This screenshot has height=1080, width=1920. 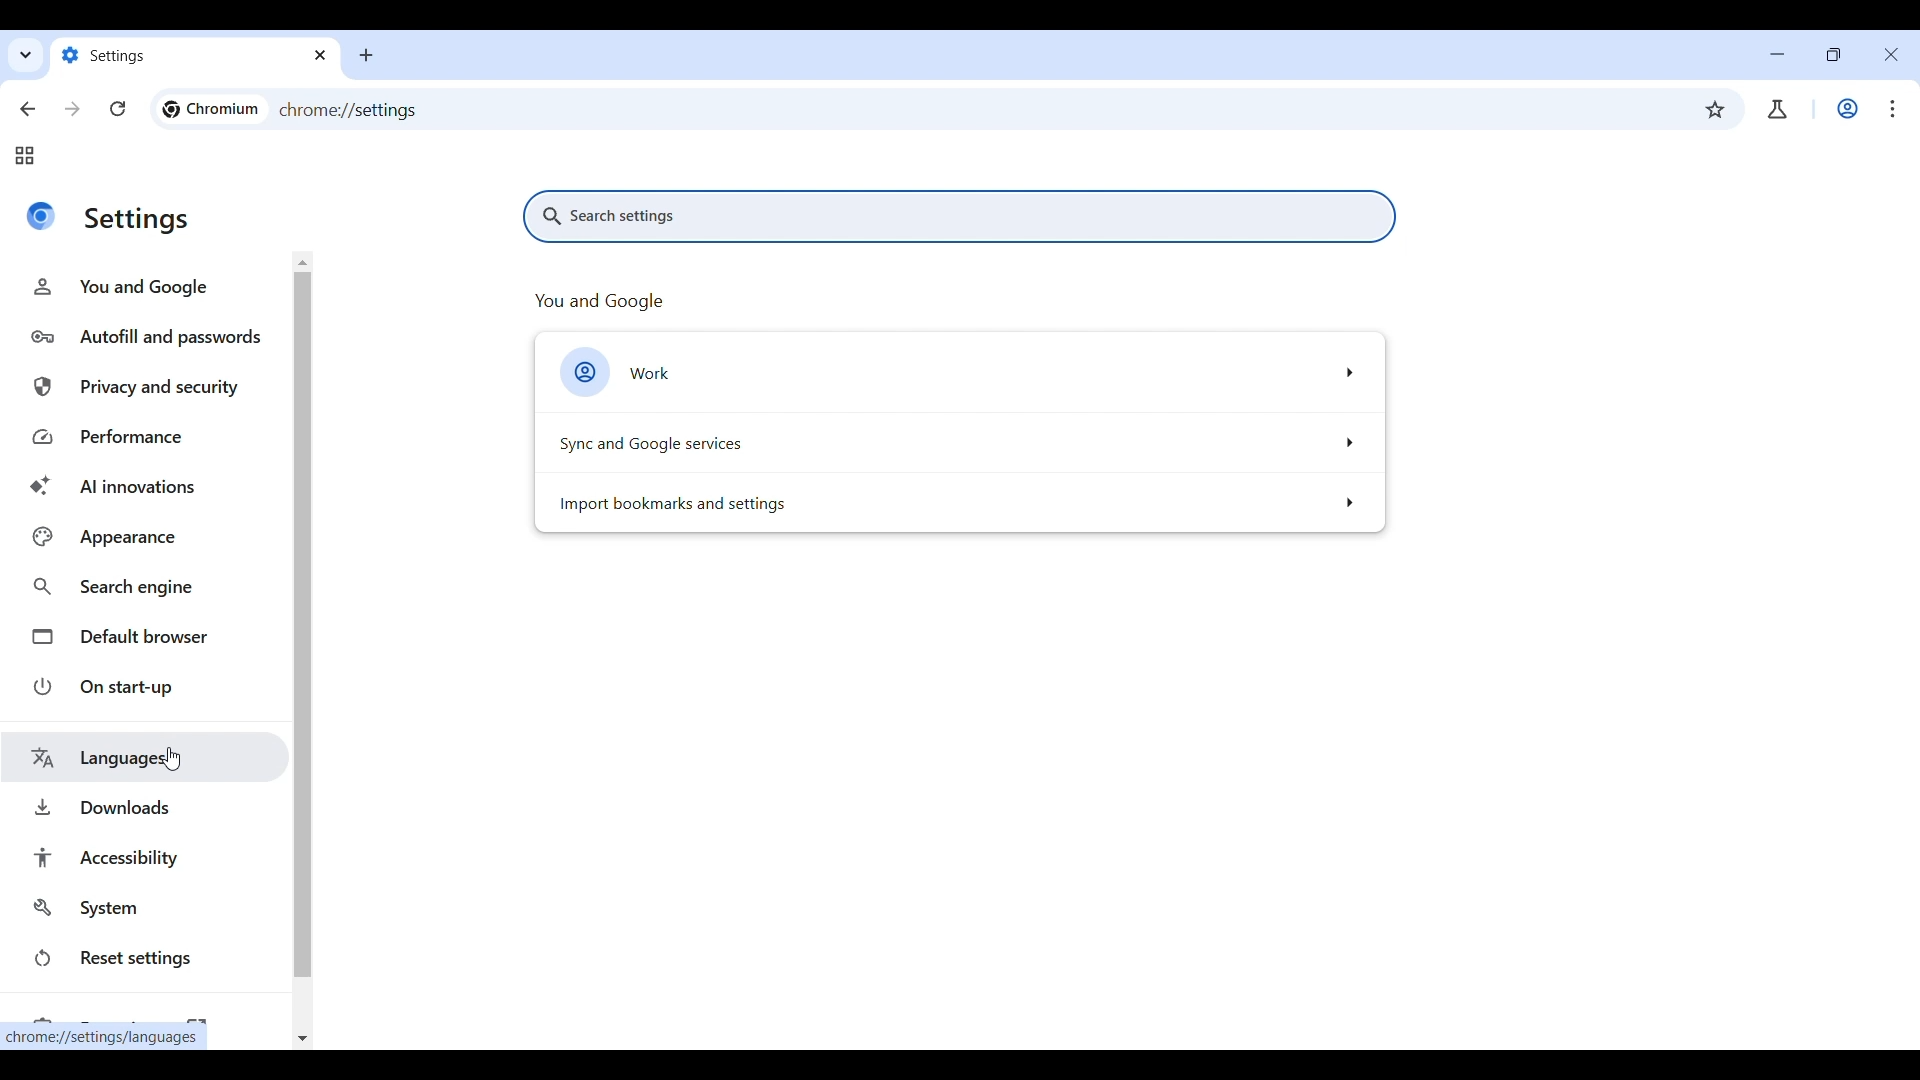 I want to click on Accessibility, so click(x=151, y=857).